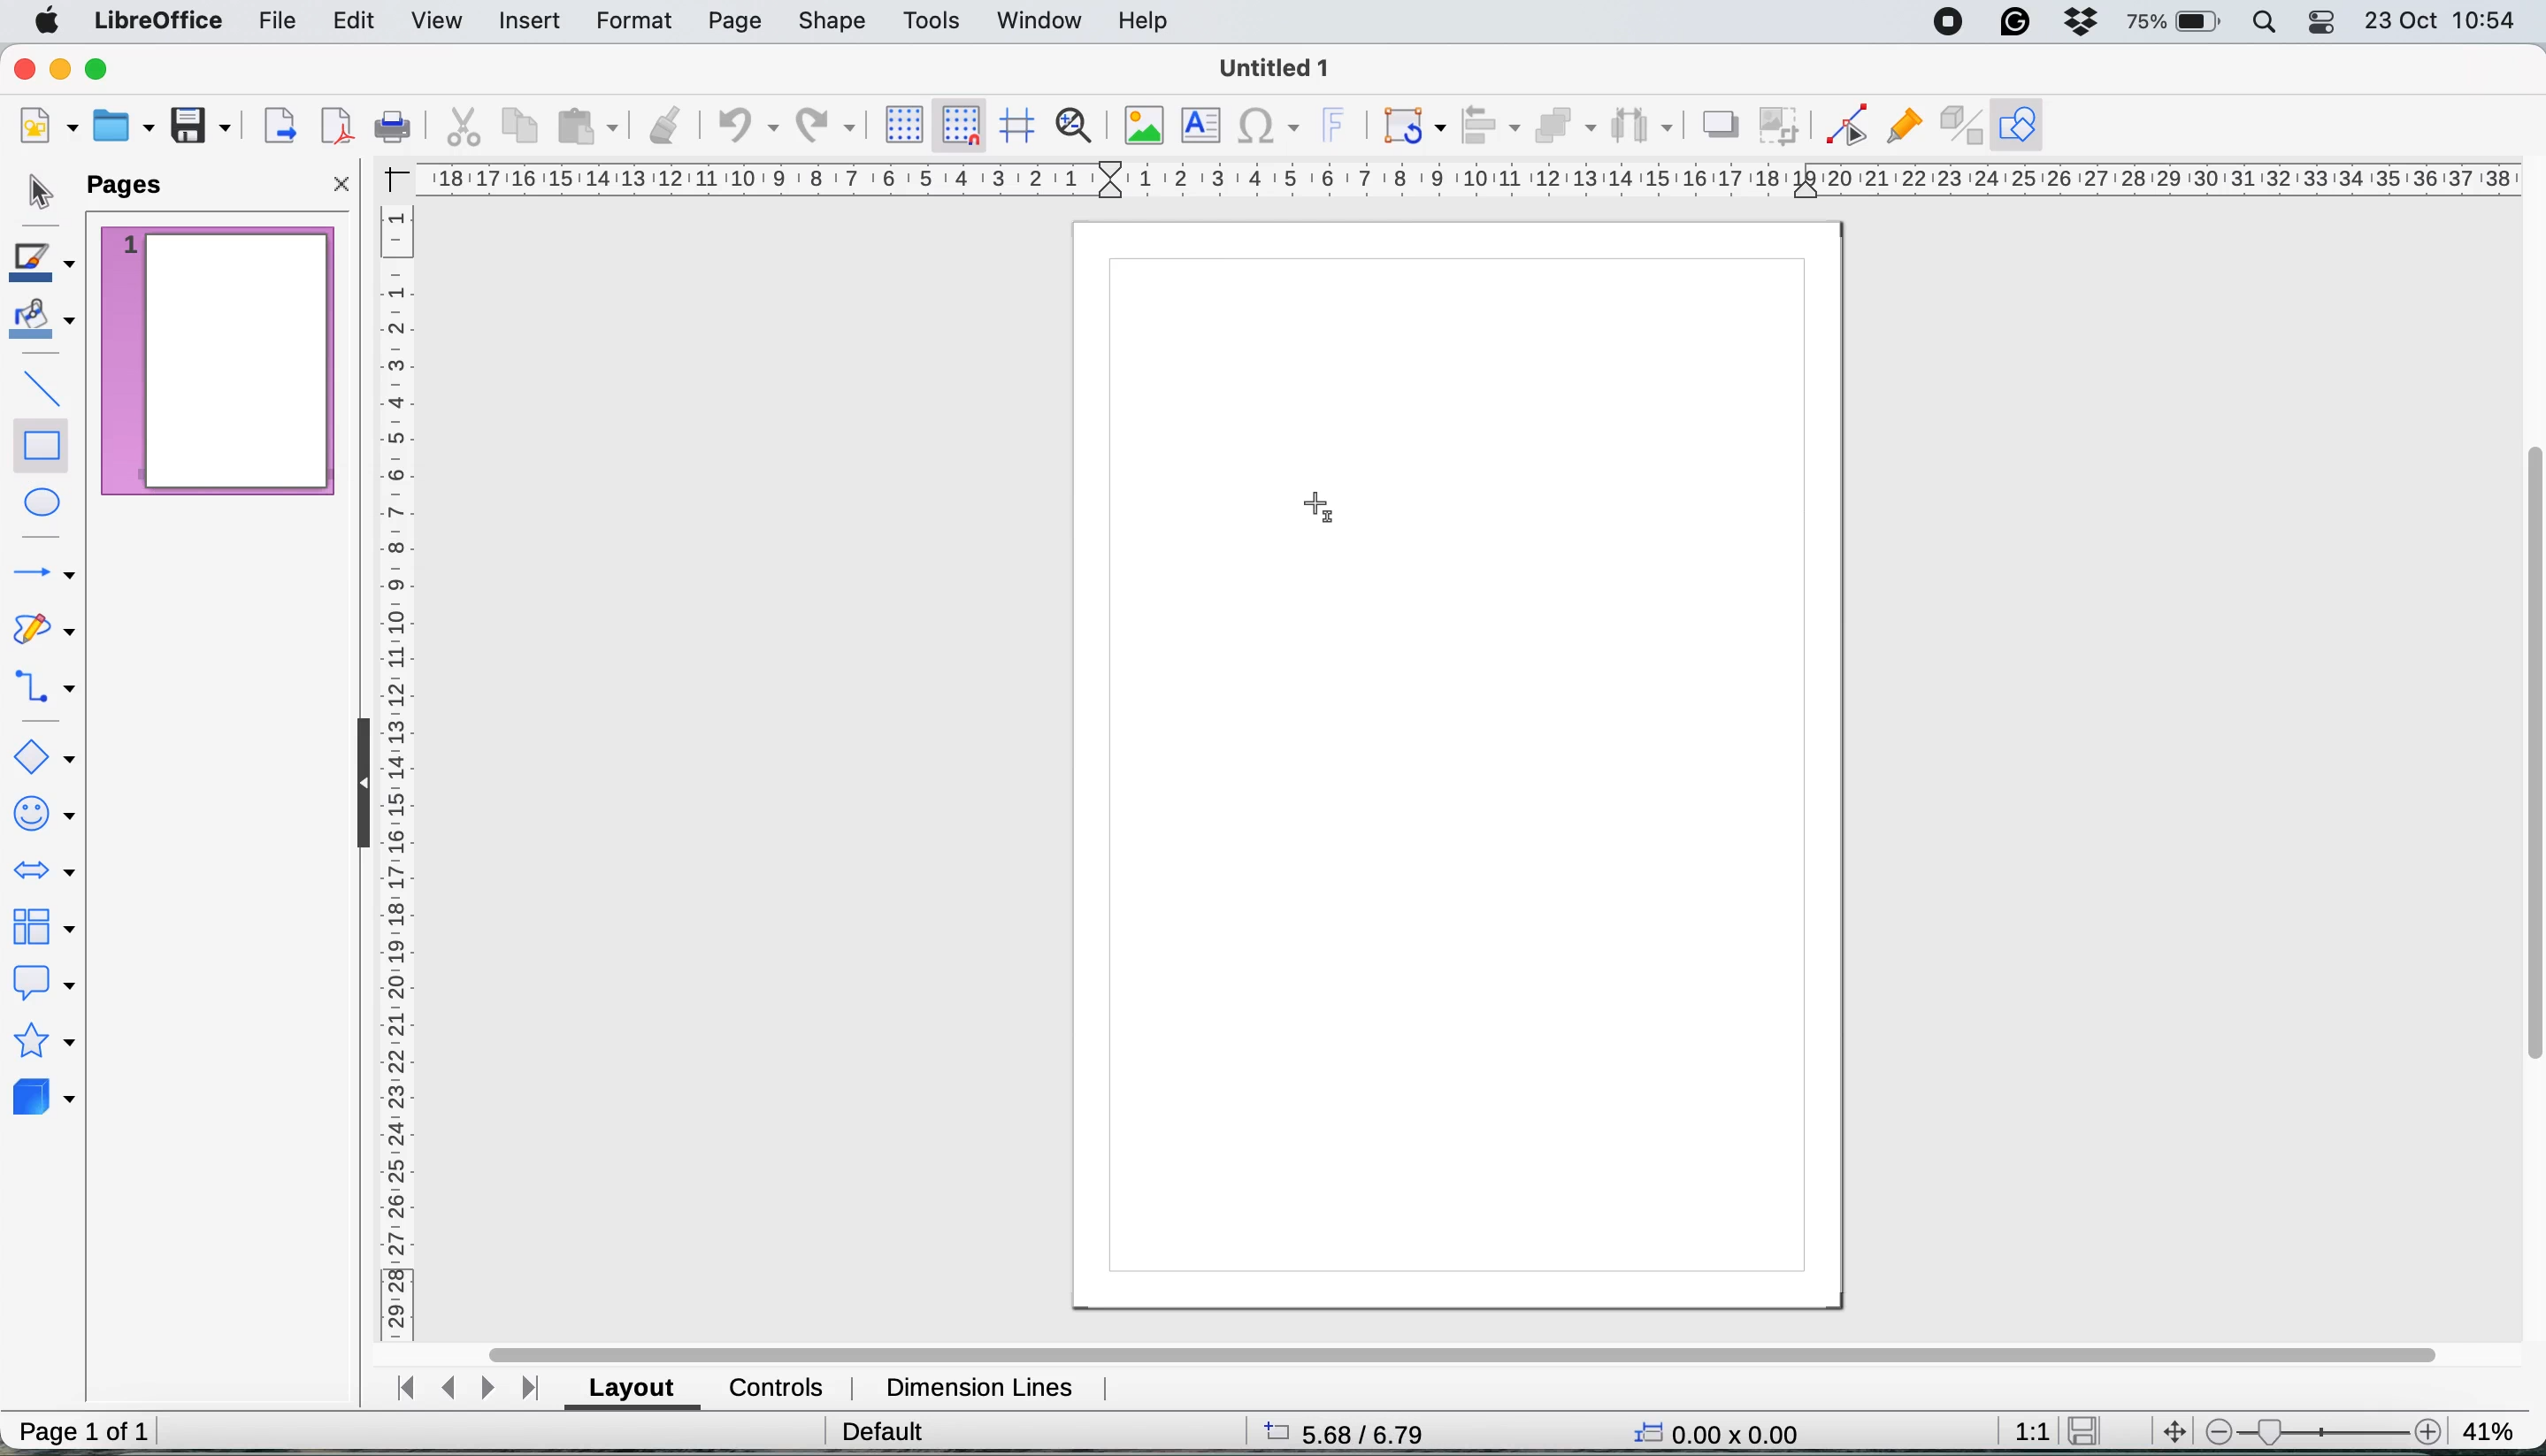 This screenshot has height=1456, width=2546. Describe the element at coordinates (45, 984) in the screenshot. I see `callout shapes` at that location.